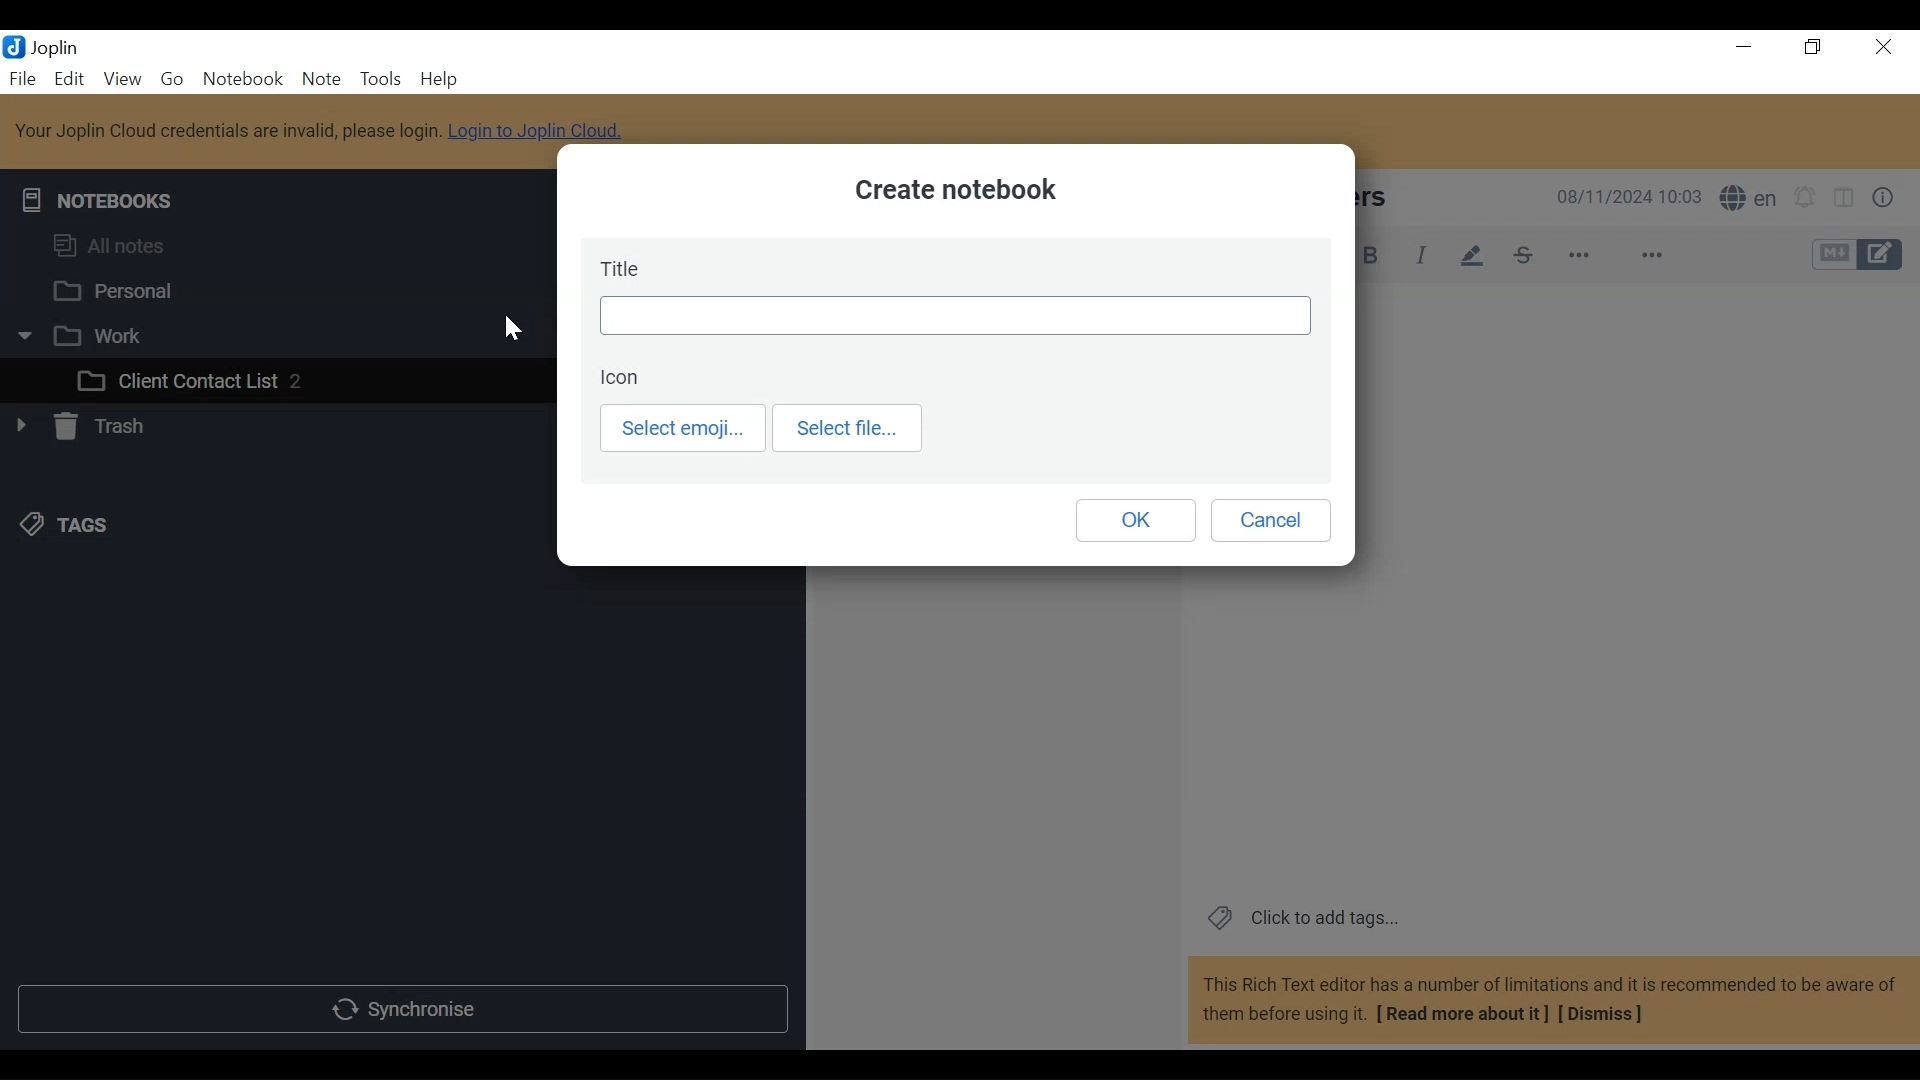  I want to click on Toggle Editor, so click(1855, 254).